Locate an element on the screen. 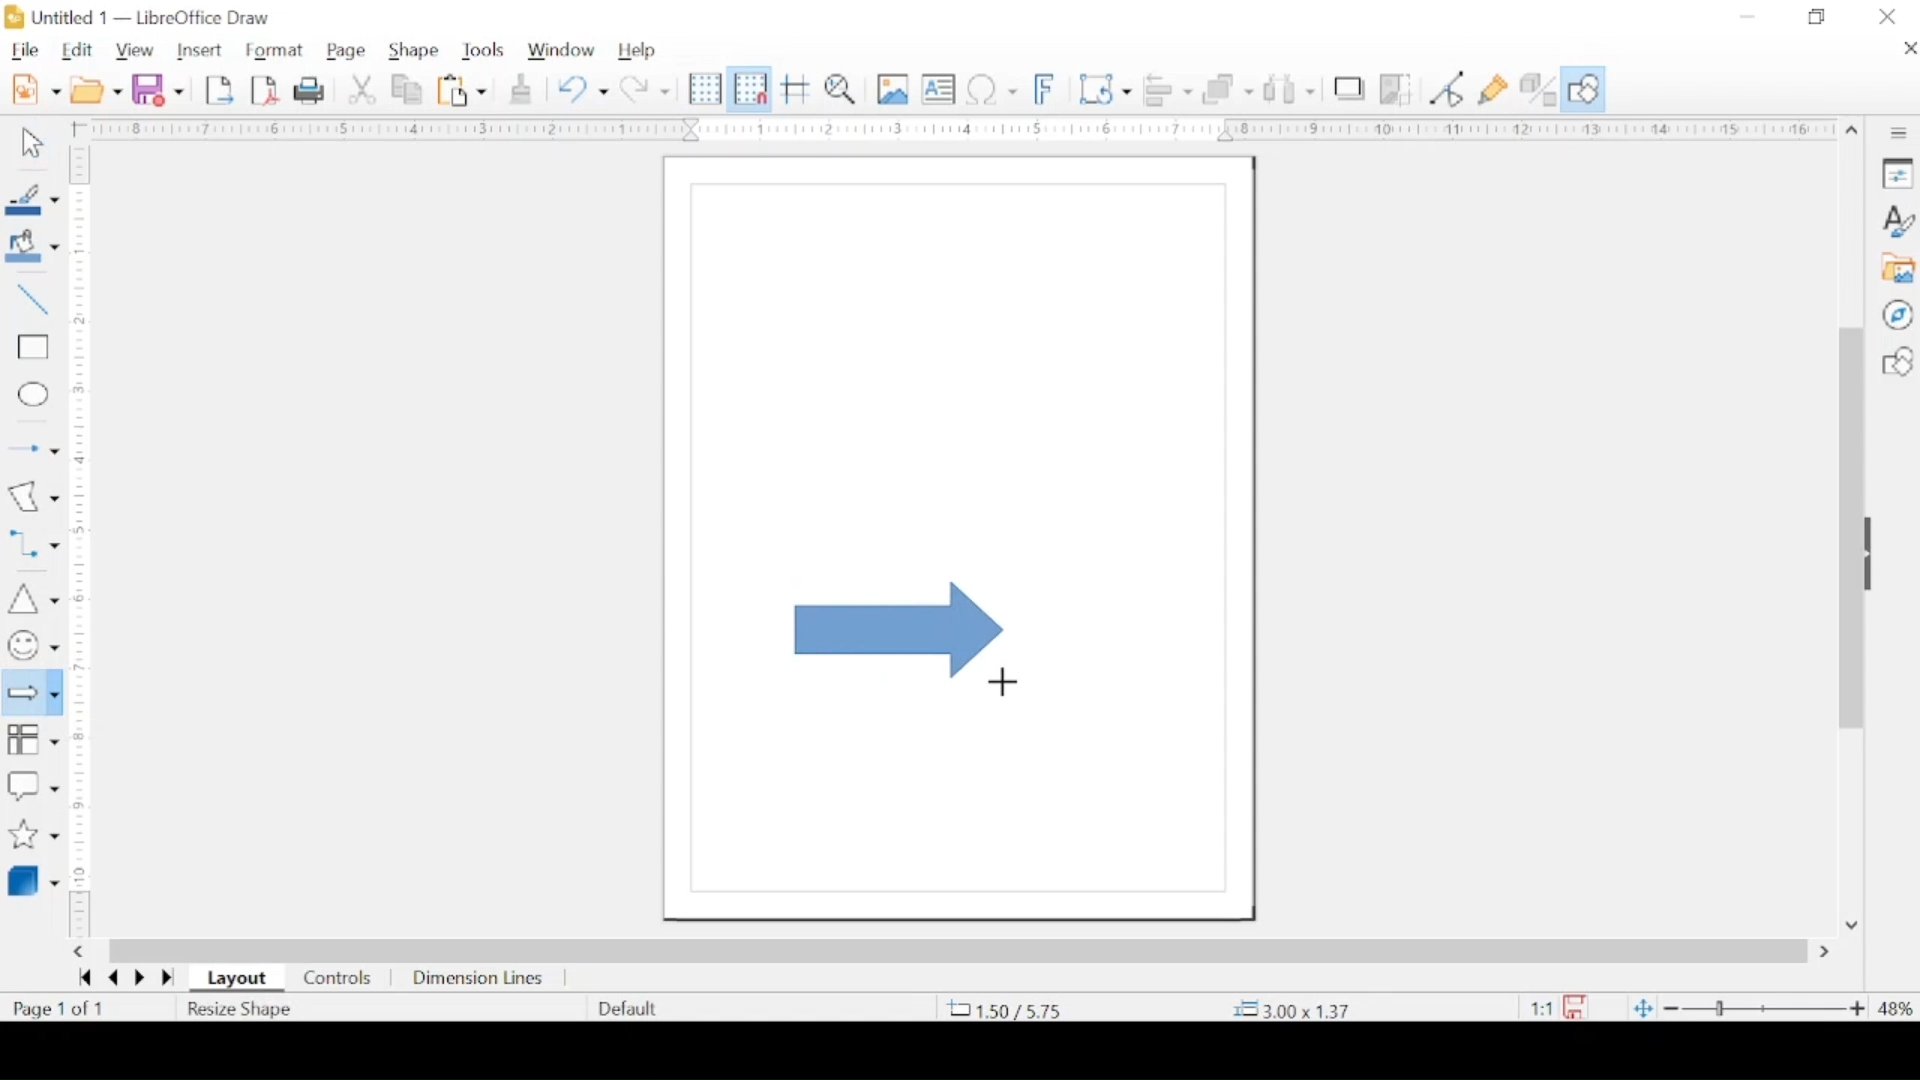  crop image is located at coordinates (1397, 88).